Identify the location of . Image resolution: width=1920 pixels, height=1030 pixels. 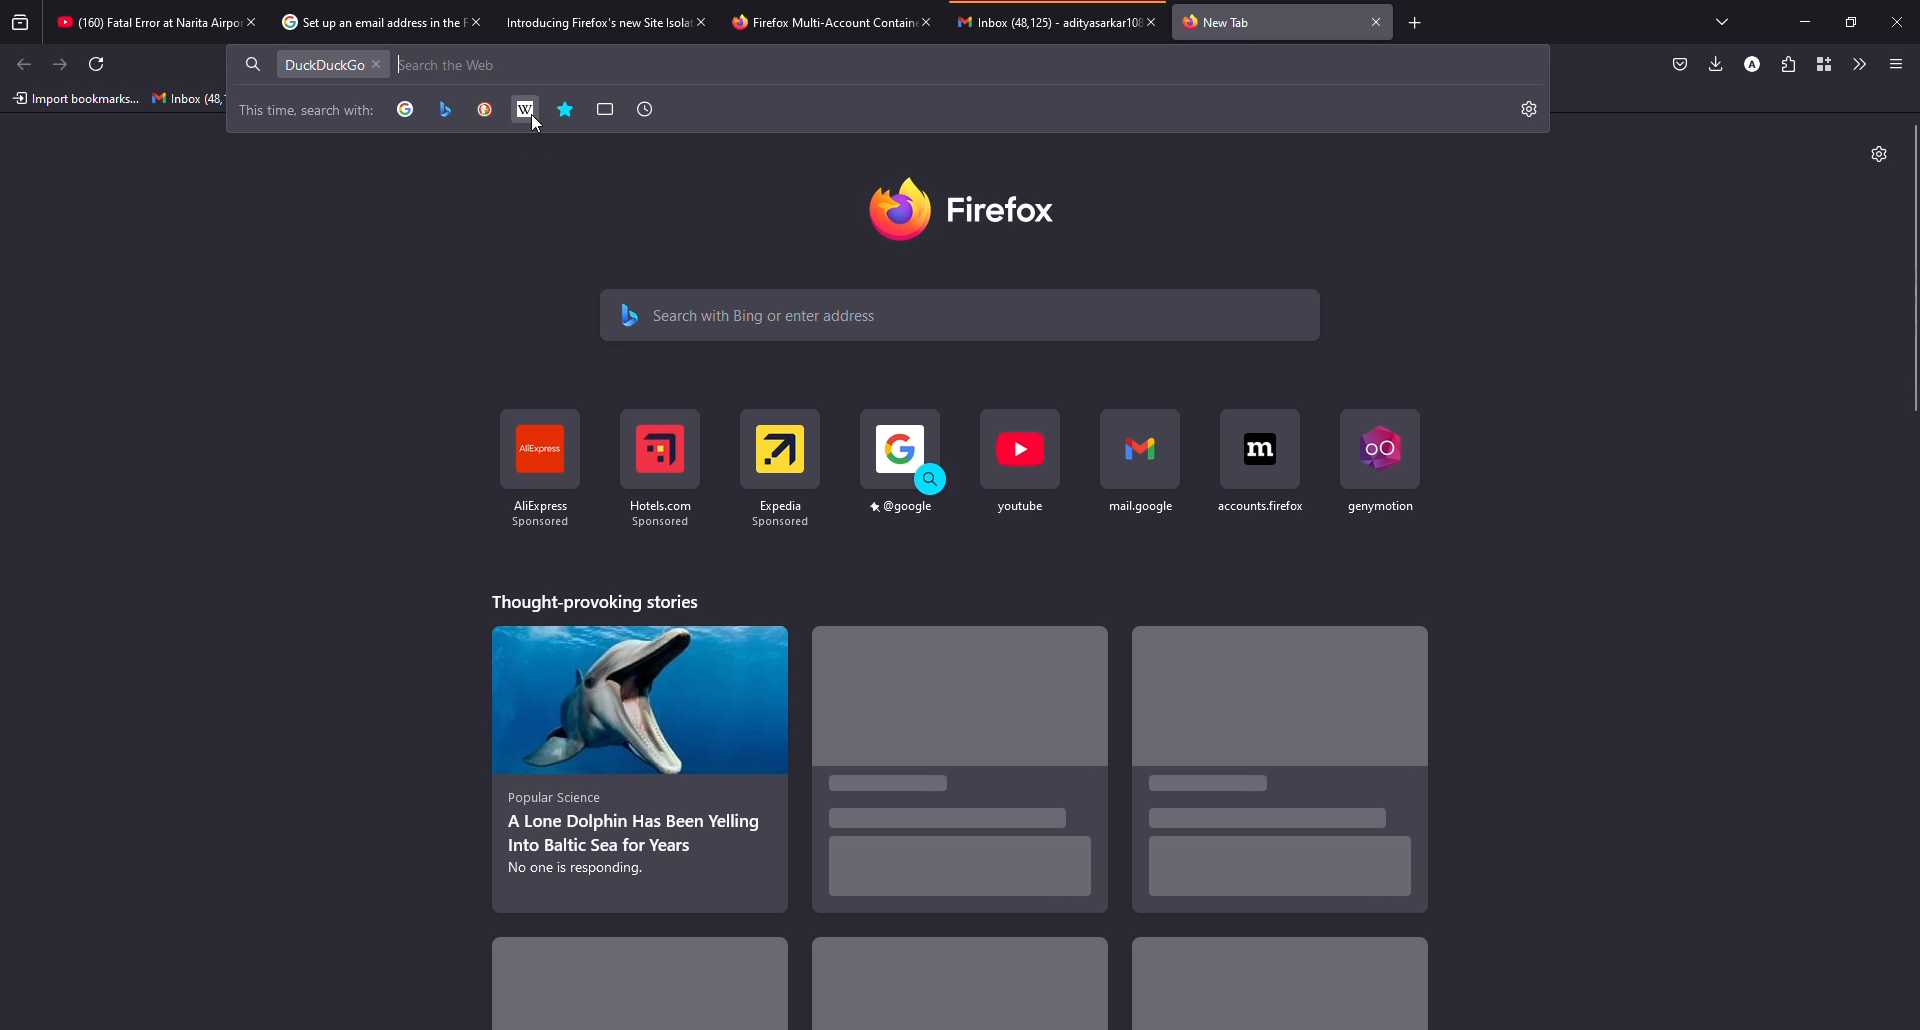
(62, 63).